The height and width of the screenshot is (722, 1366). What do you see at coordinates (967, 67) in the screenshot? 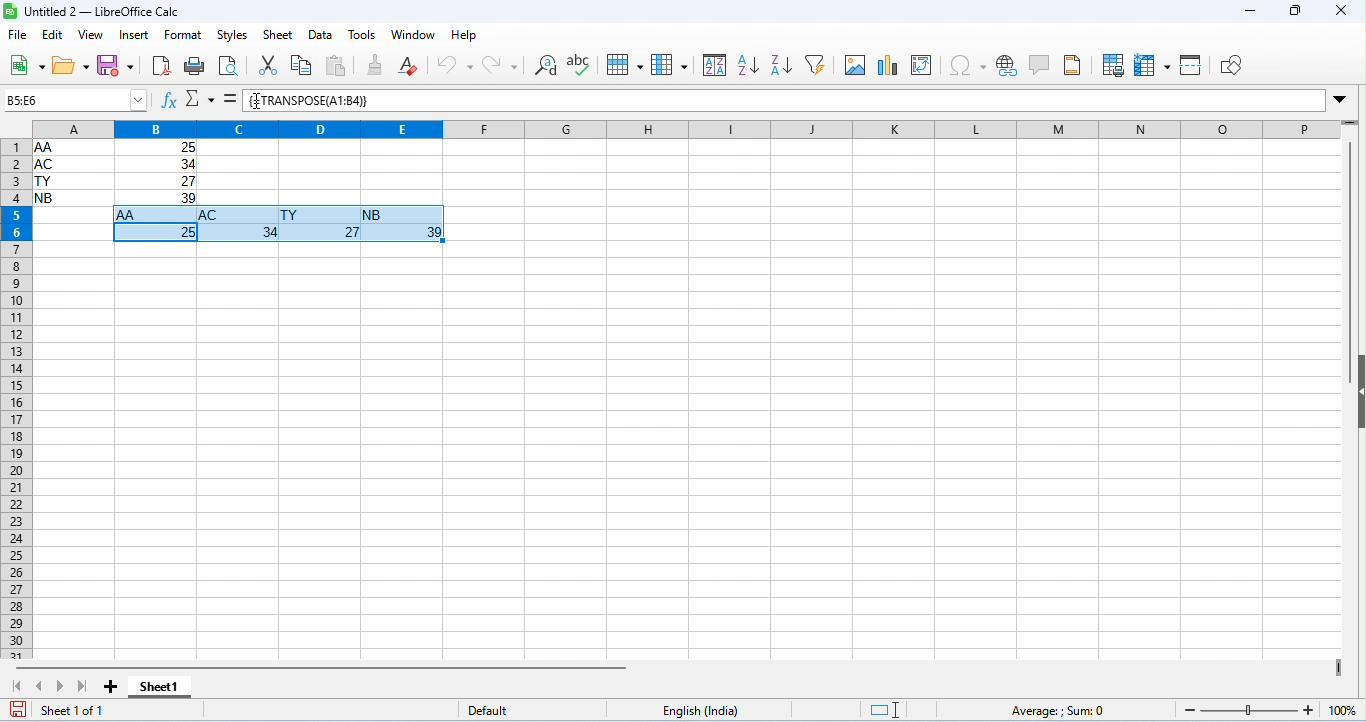
I see `insert special characters` at bounding box center [967, 67].